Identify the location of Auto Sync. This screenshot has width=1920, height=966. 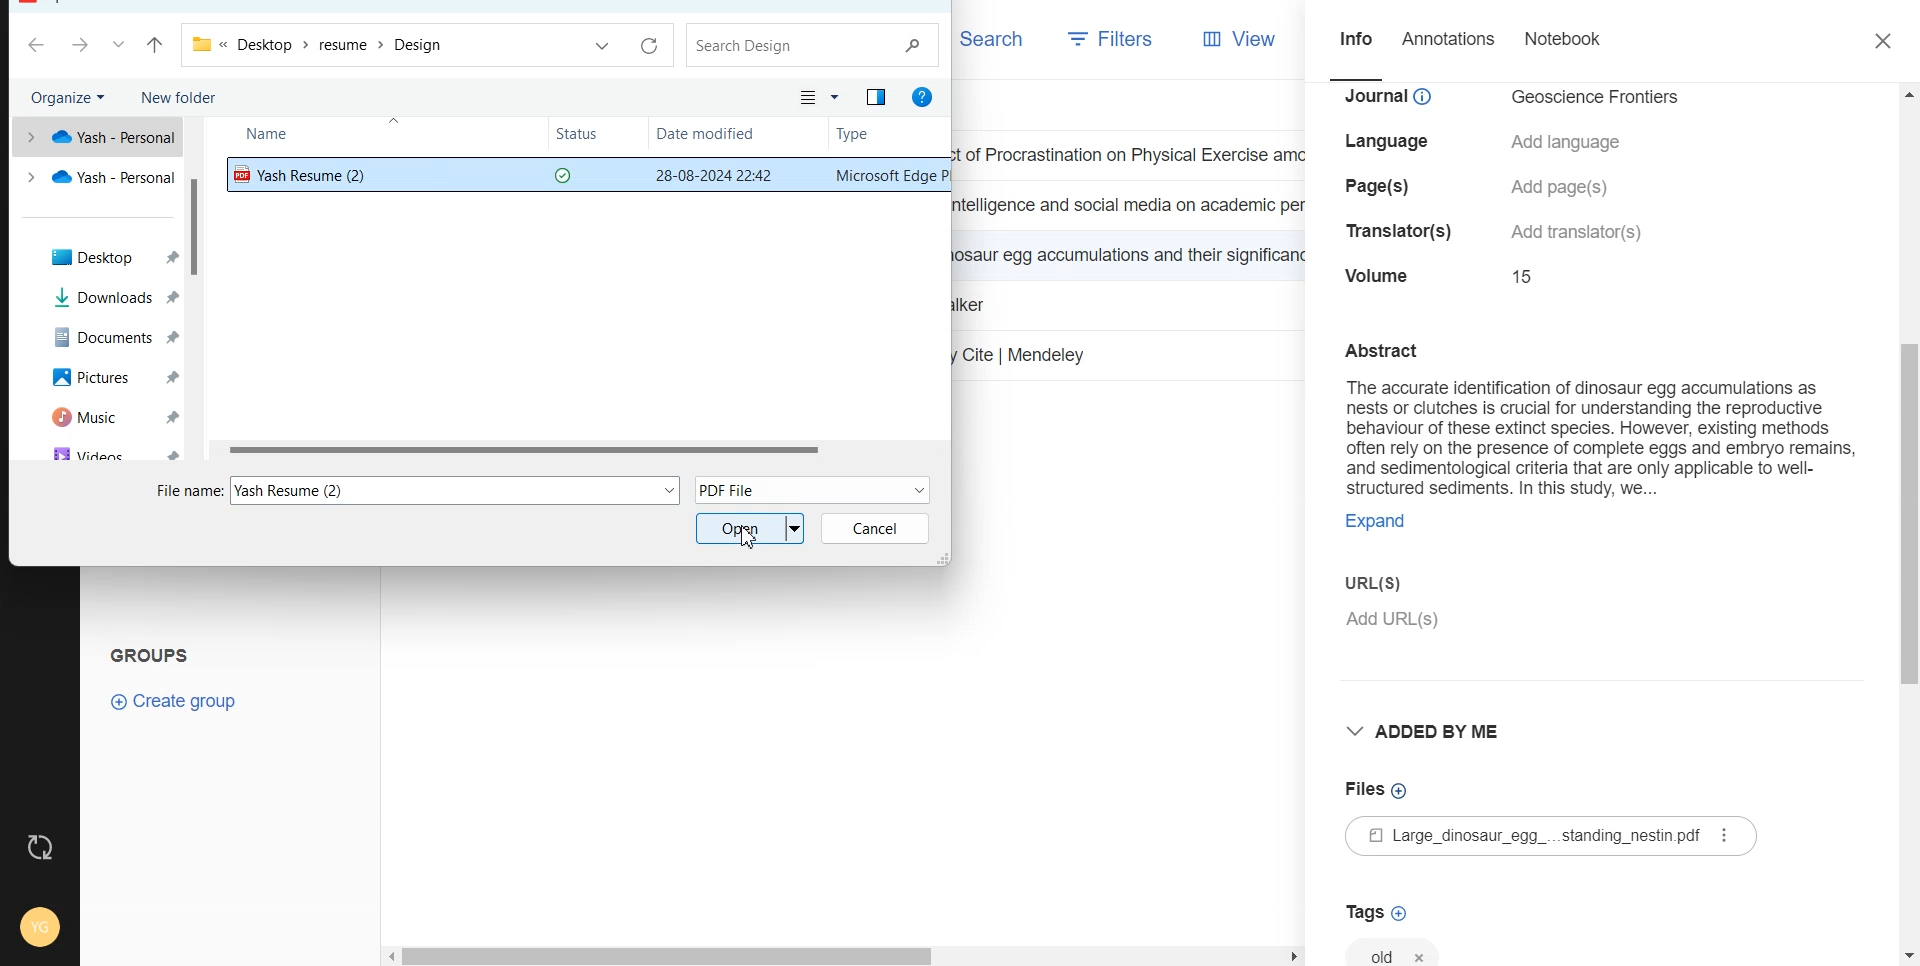
(40, 847).